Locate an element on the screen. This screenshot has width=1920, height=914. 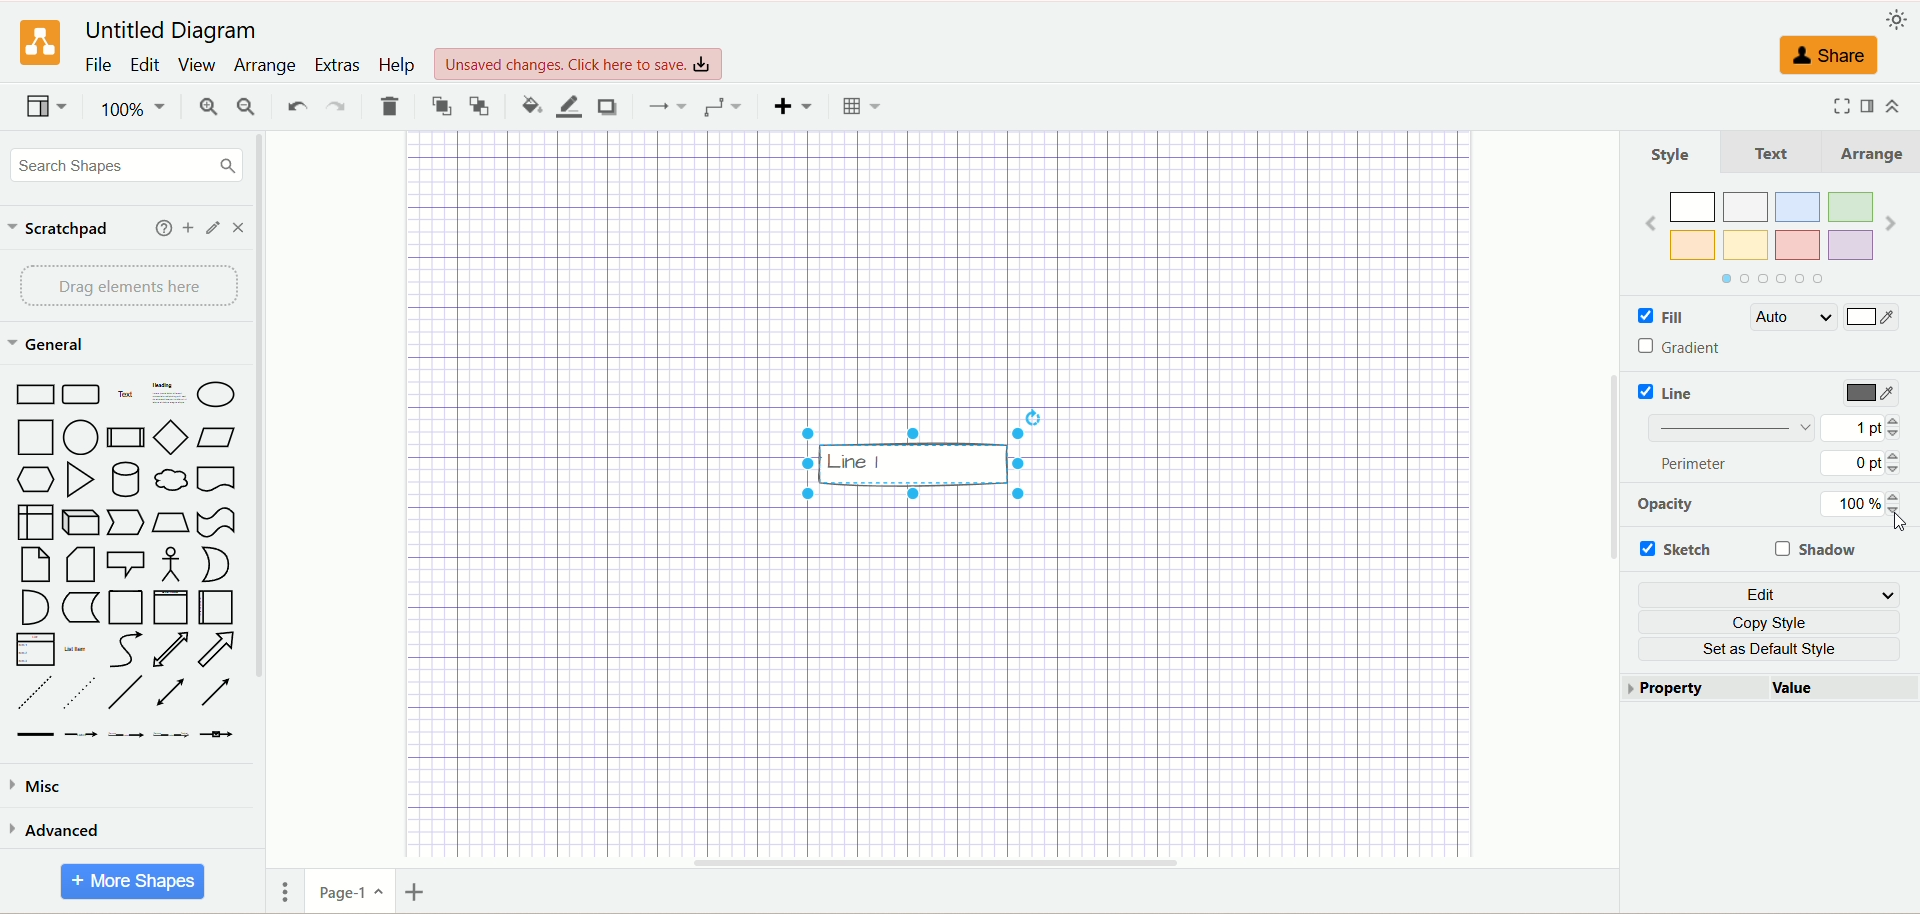
Callout is located at coordinates (127, 564).